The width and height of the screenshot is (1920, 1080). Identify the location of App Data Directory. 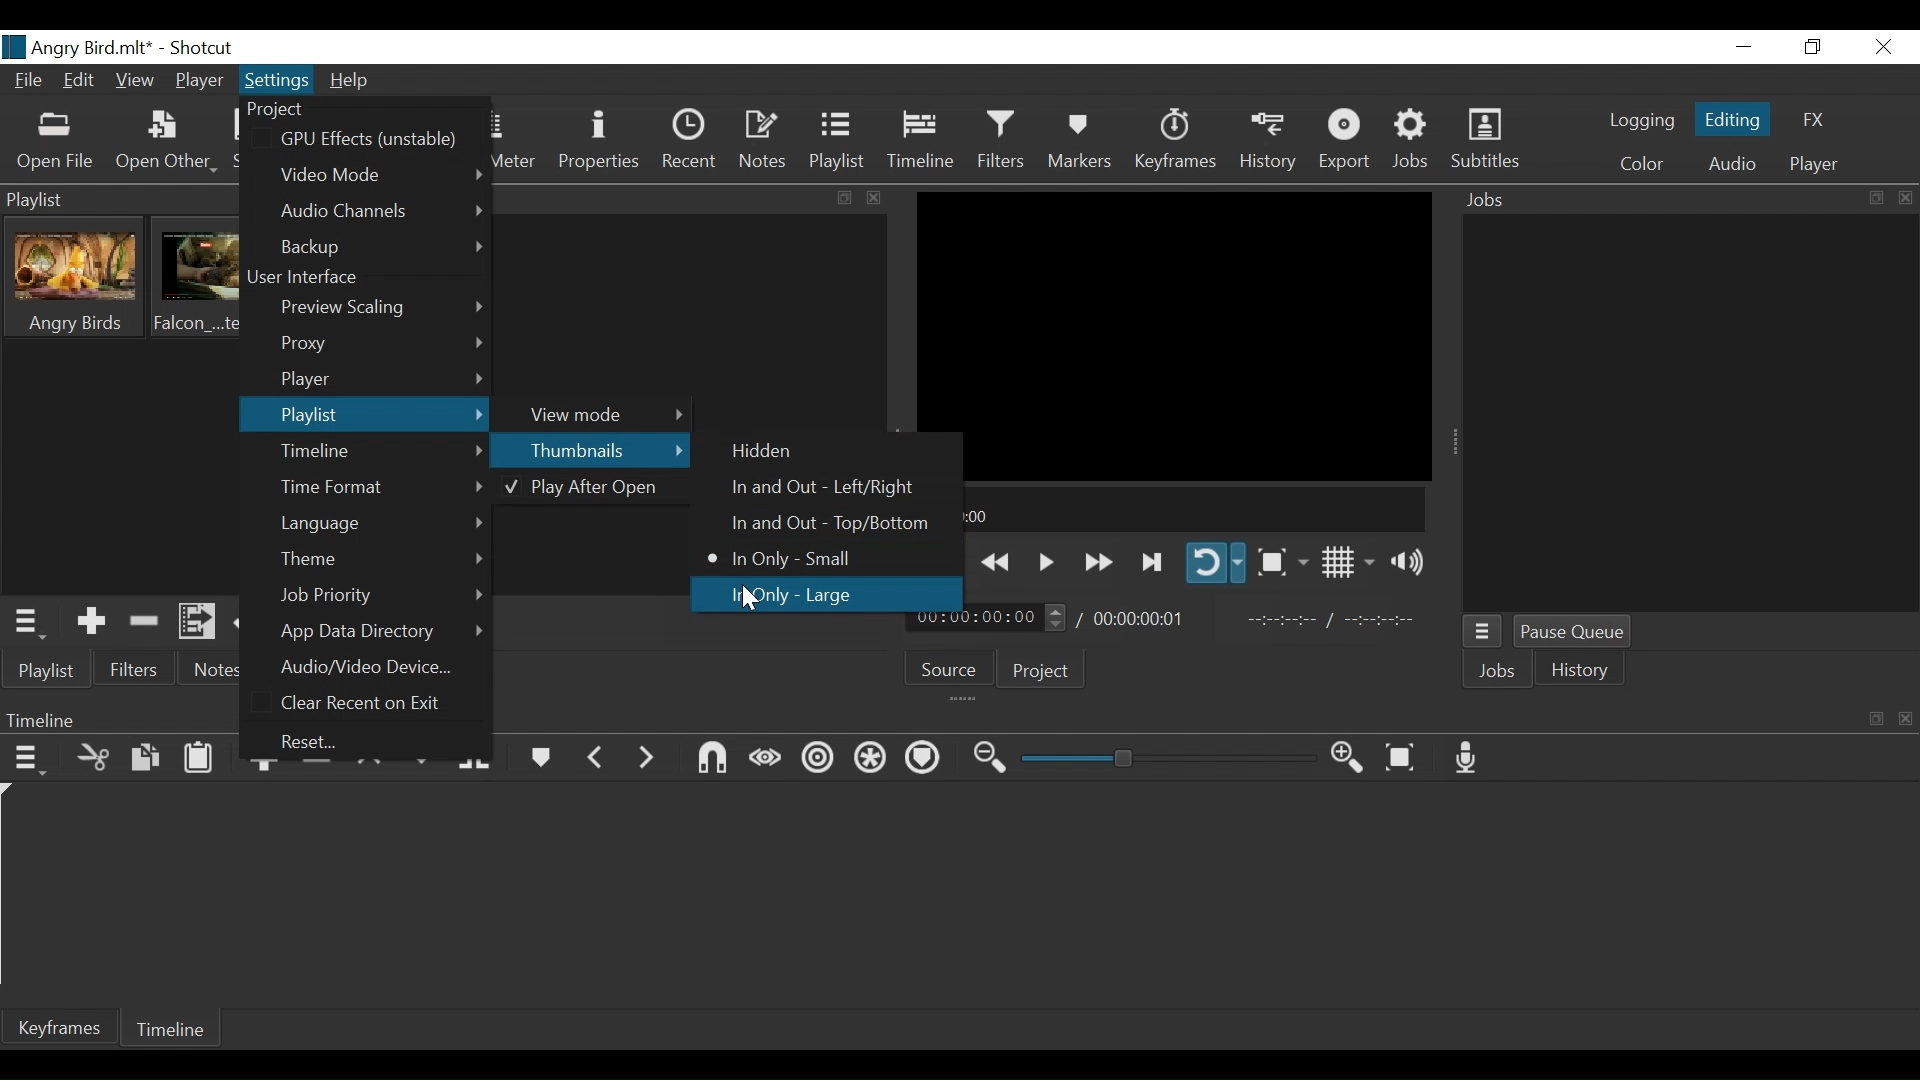
(380, 631).